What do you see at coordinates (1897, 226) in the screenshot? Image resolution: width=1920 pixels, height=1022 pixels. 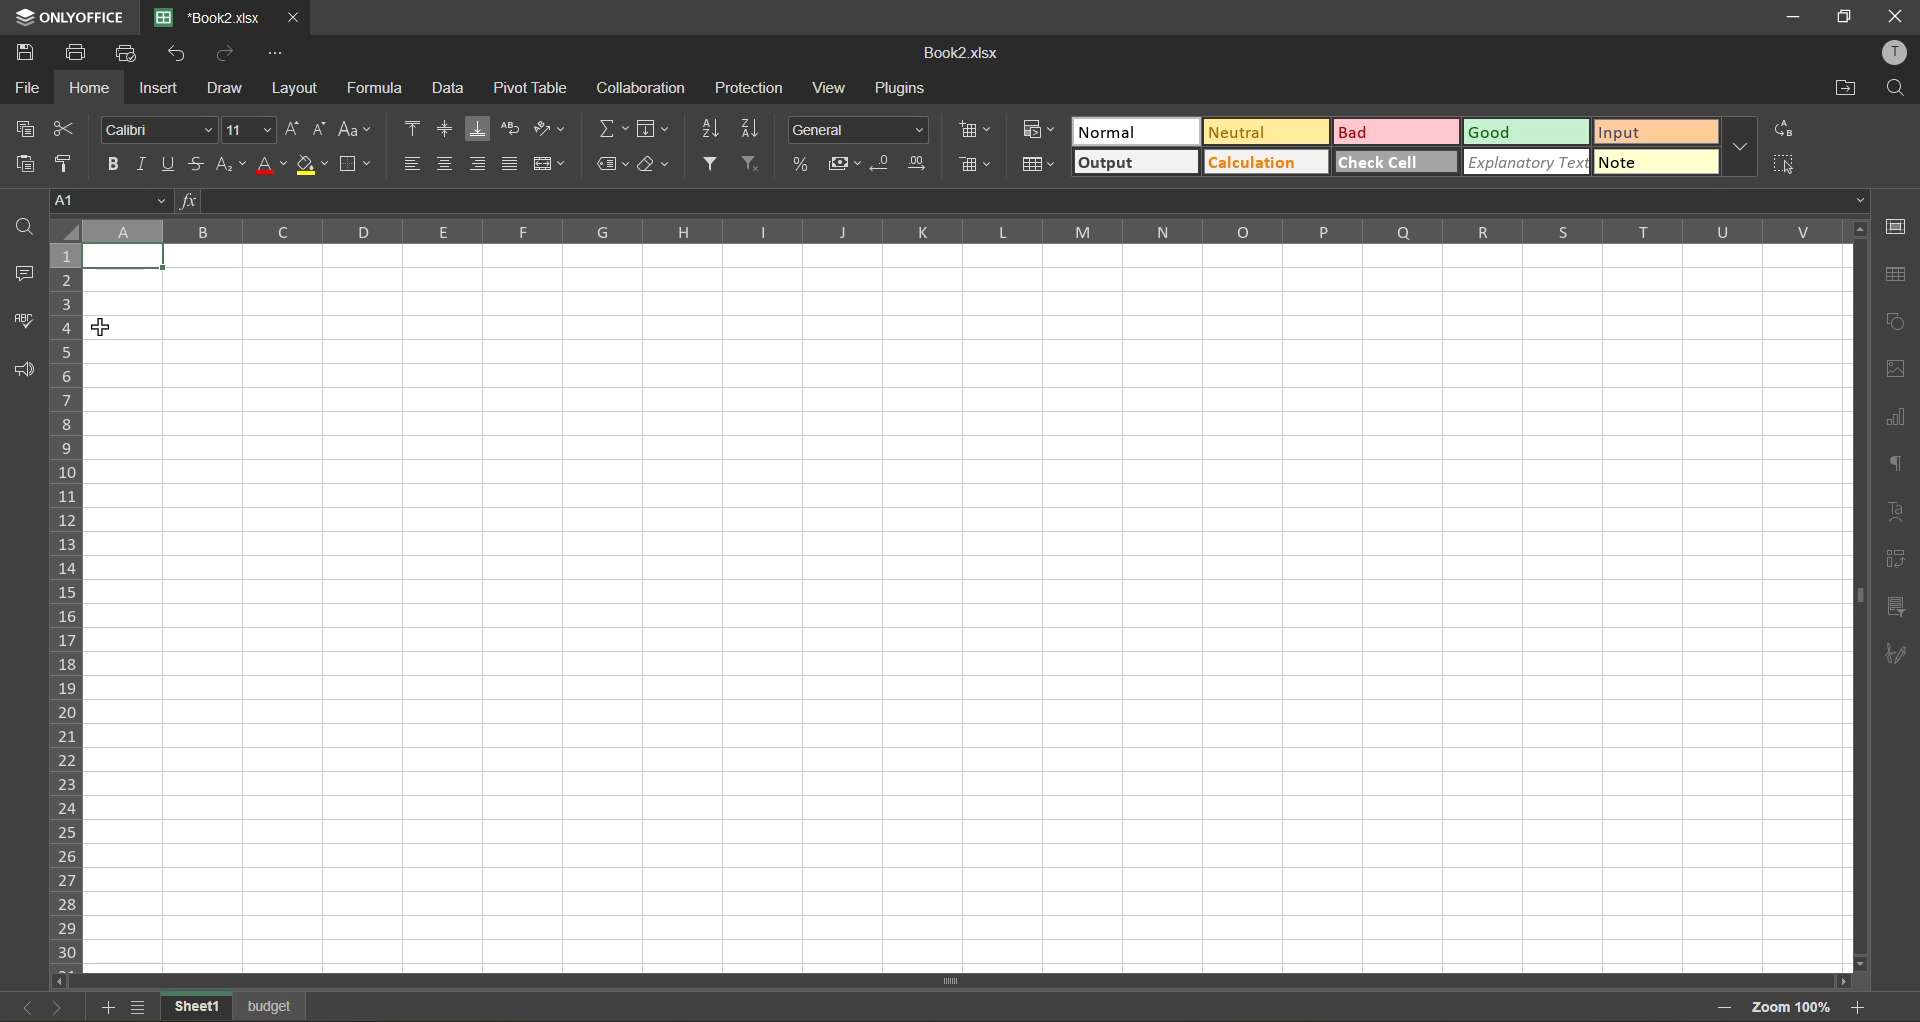 I see `cell settings` at bounding box center [1897, 226].